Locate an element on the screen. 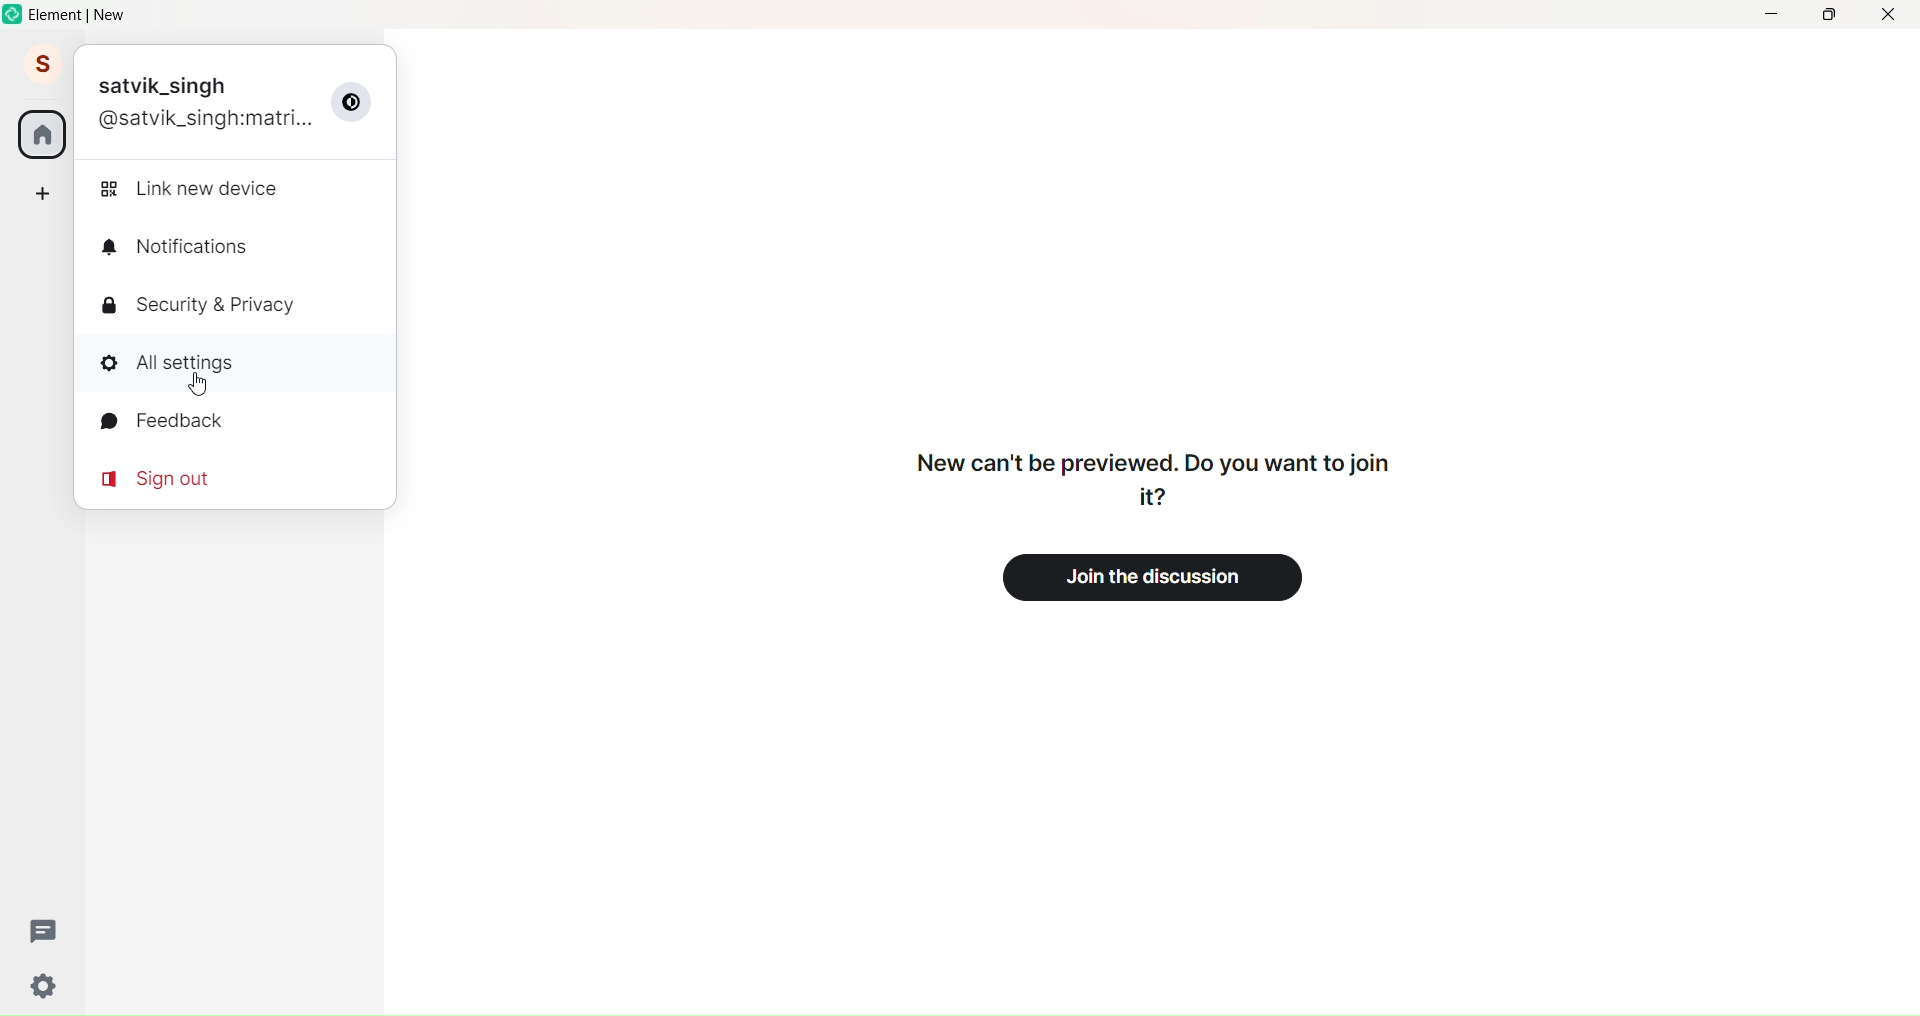 The image size is (1920, 1016). Profile is located at coordinates (39, 66).